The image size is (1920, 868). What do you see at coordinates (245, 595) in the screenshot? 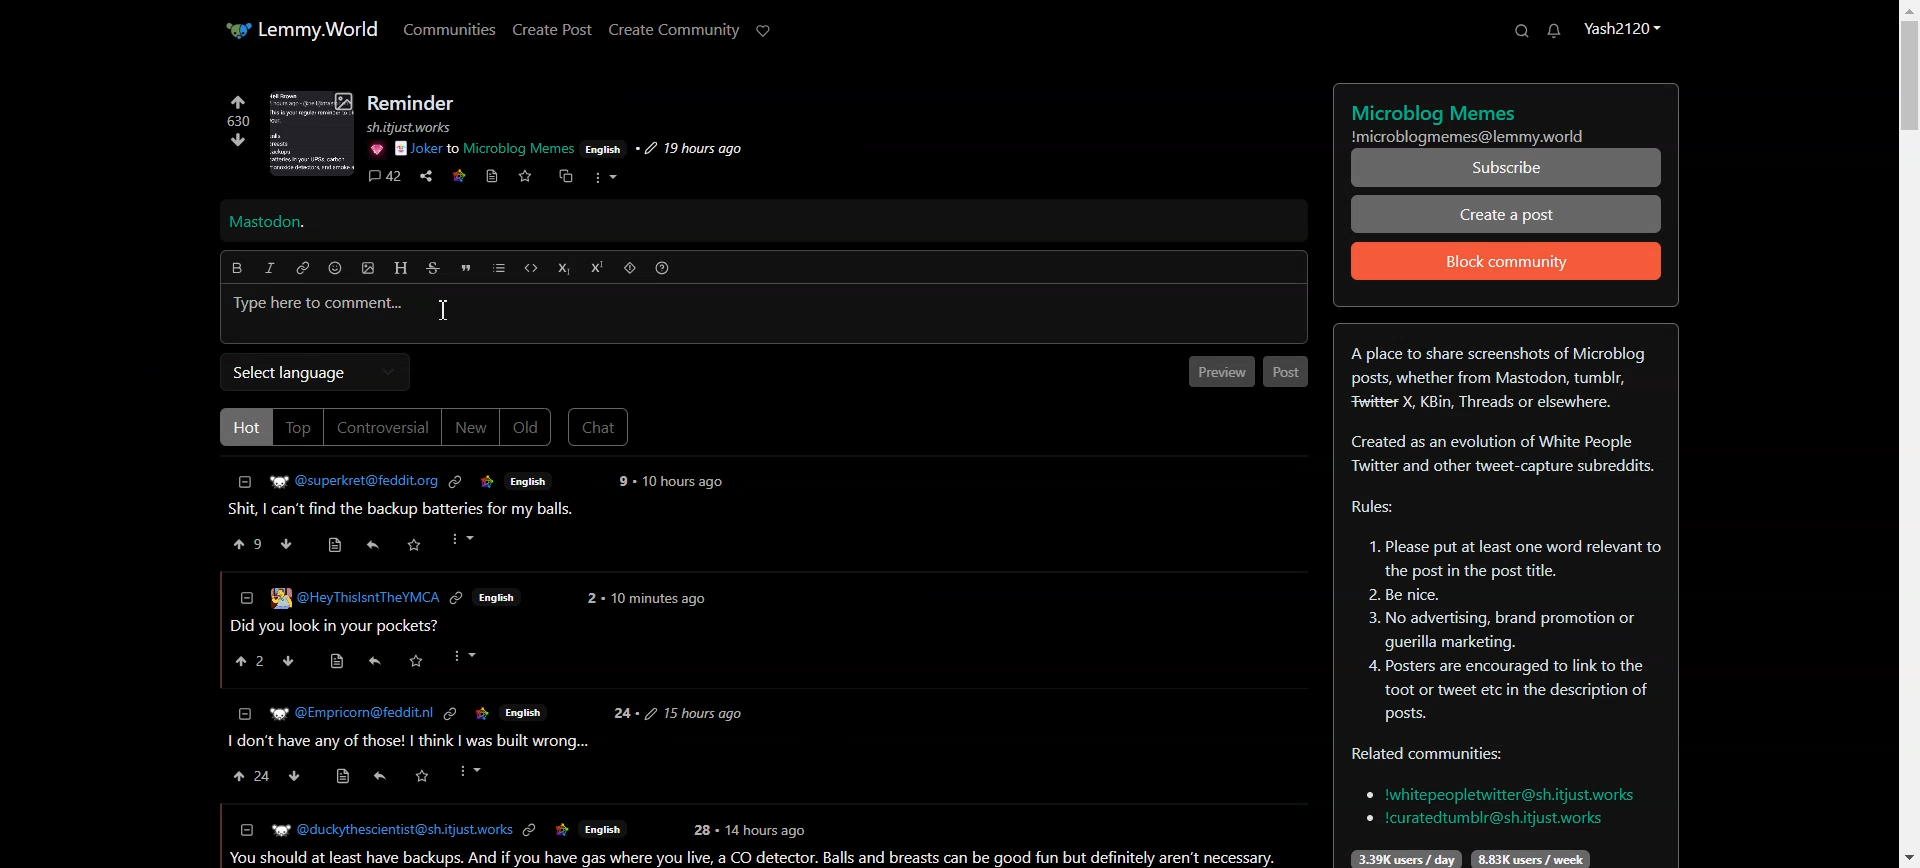
I see `®` at bounding box center [245, 595].